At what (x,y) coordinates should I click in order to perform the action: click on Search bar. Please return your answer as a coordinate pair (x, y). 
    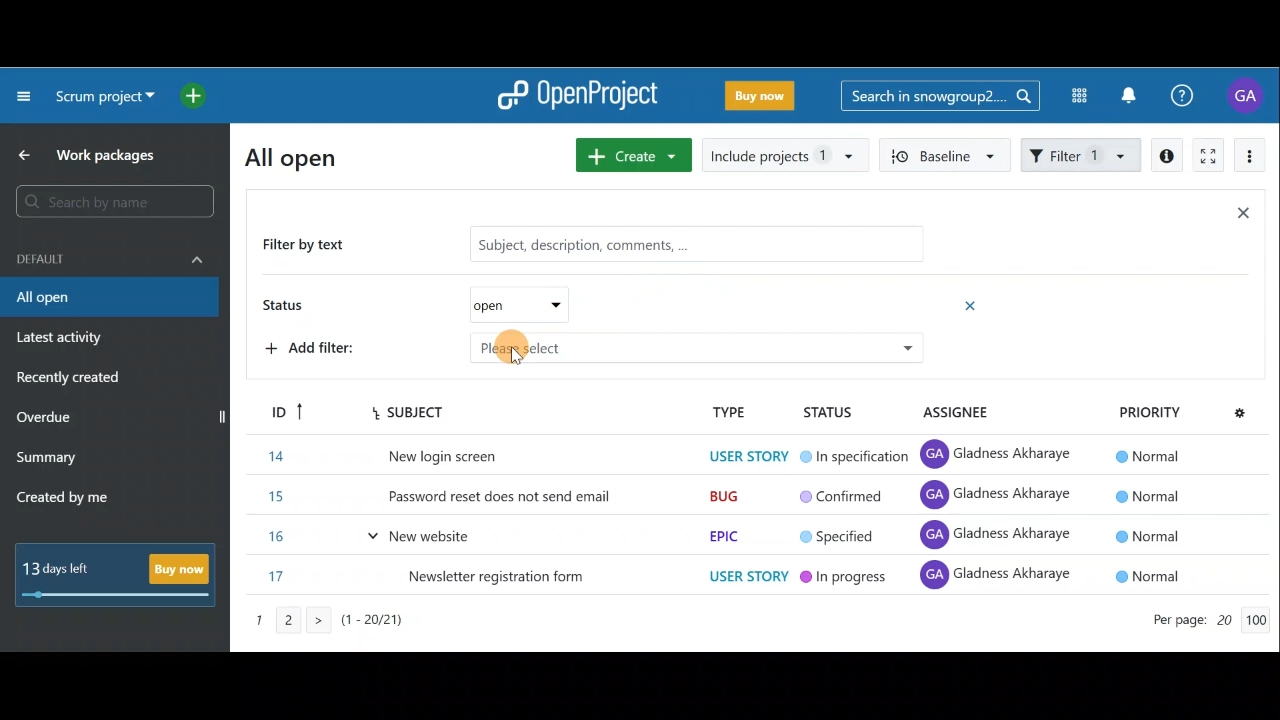
    Looking at the image, I should click on (940, 94).